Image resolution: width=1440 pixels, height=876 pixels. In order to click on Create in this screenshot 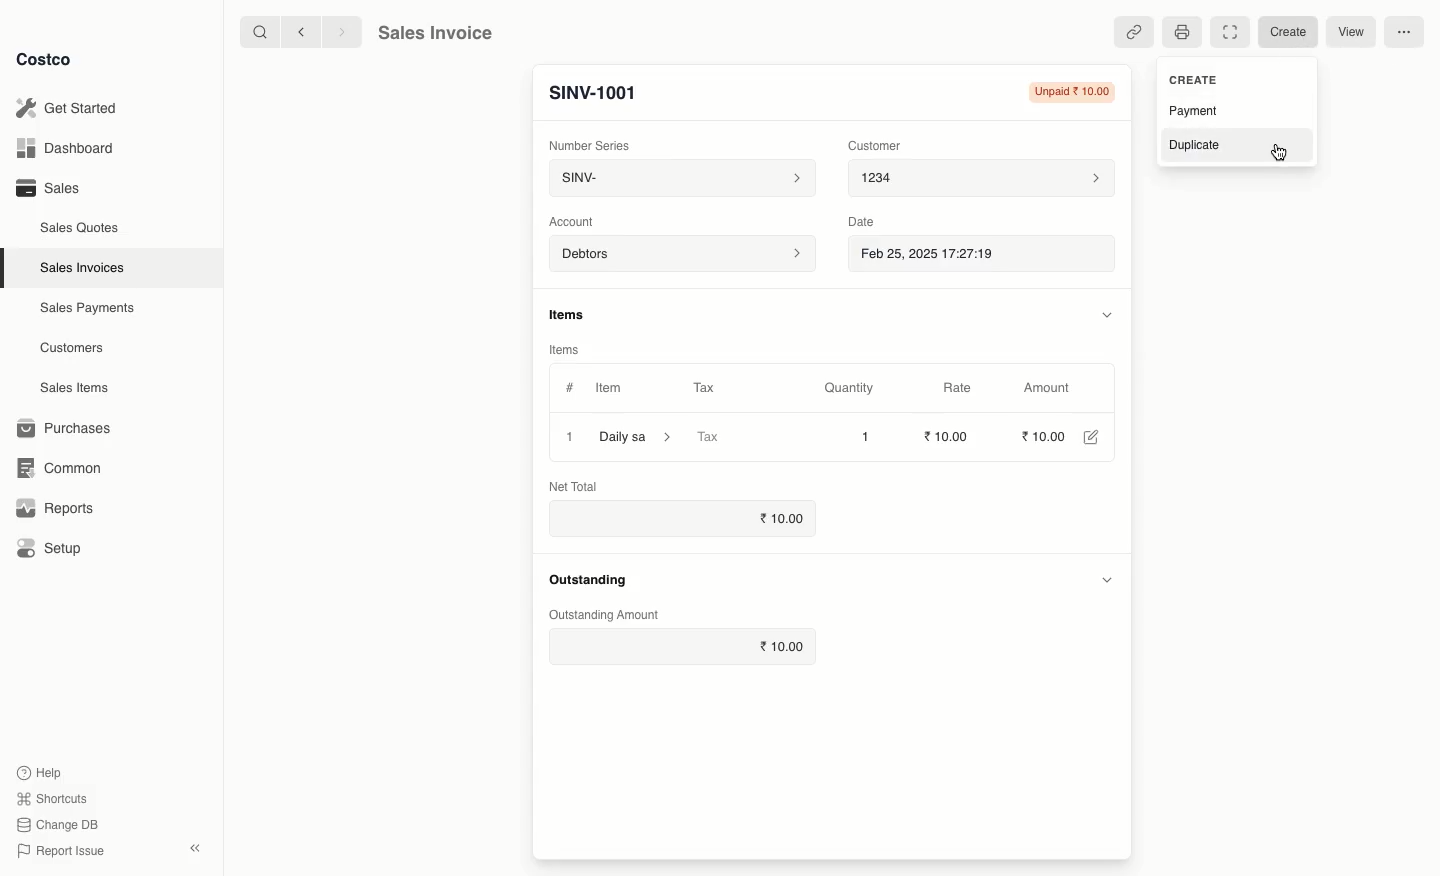, I will do `click(1286, 31)`.